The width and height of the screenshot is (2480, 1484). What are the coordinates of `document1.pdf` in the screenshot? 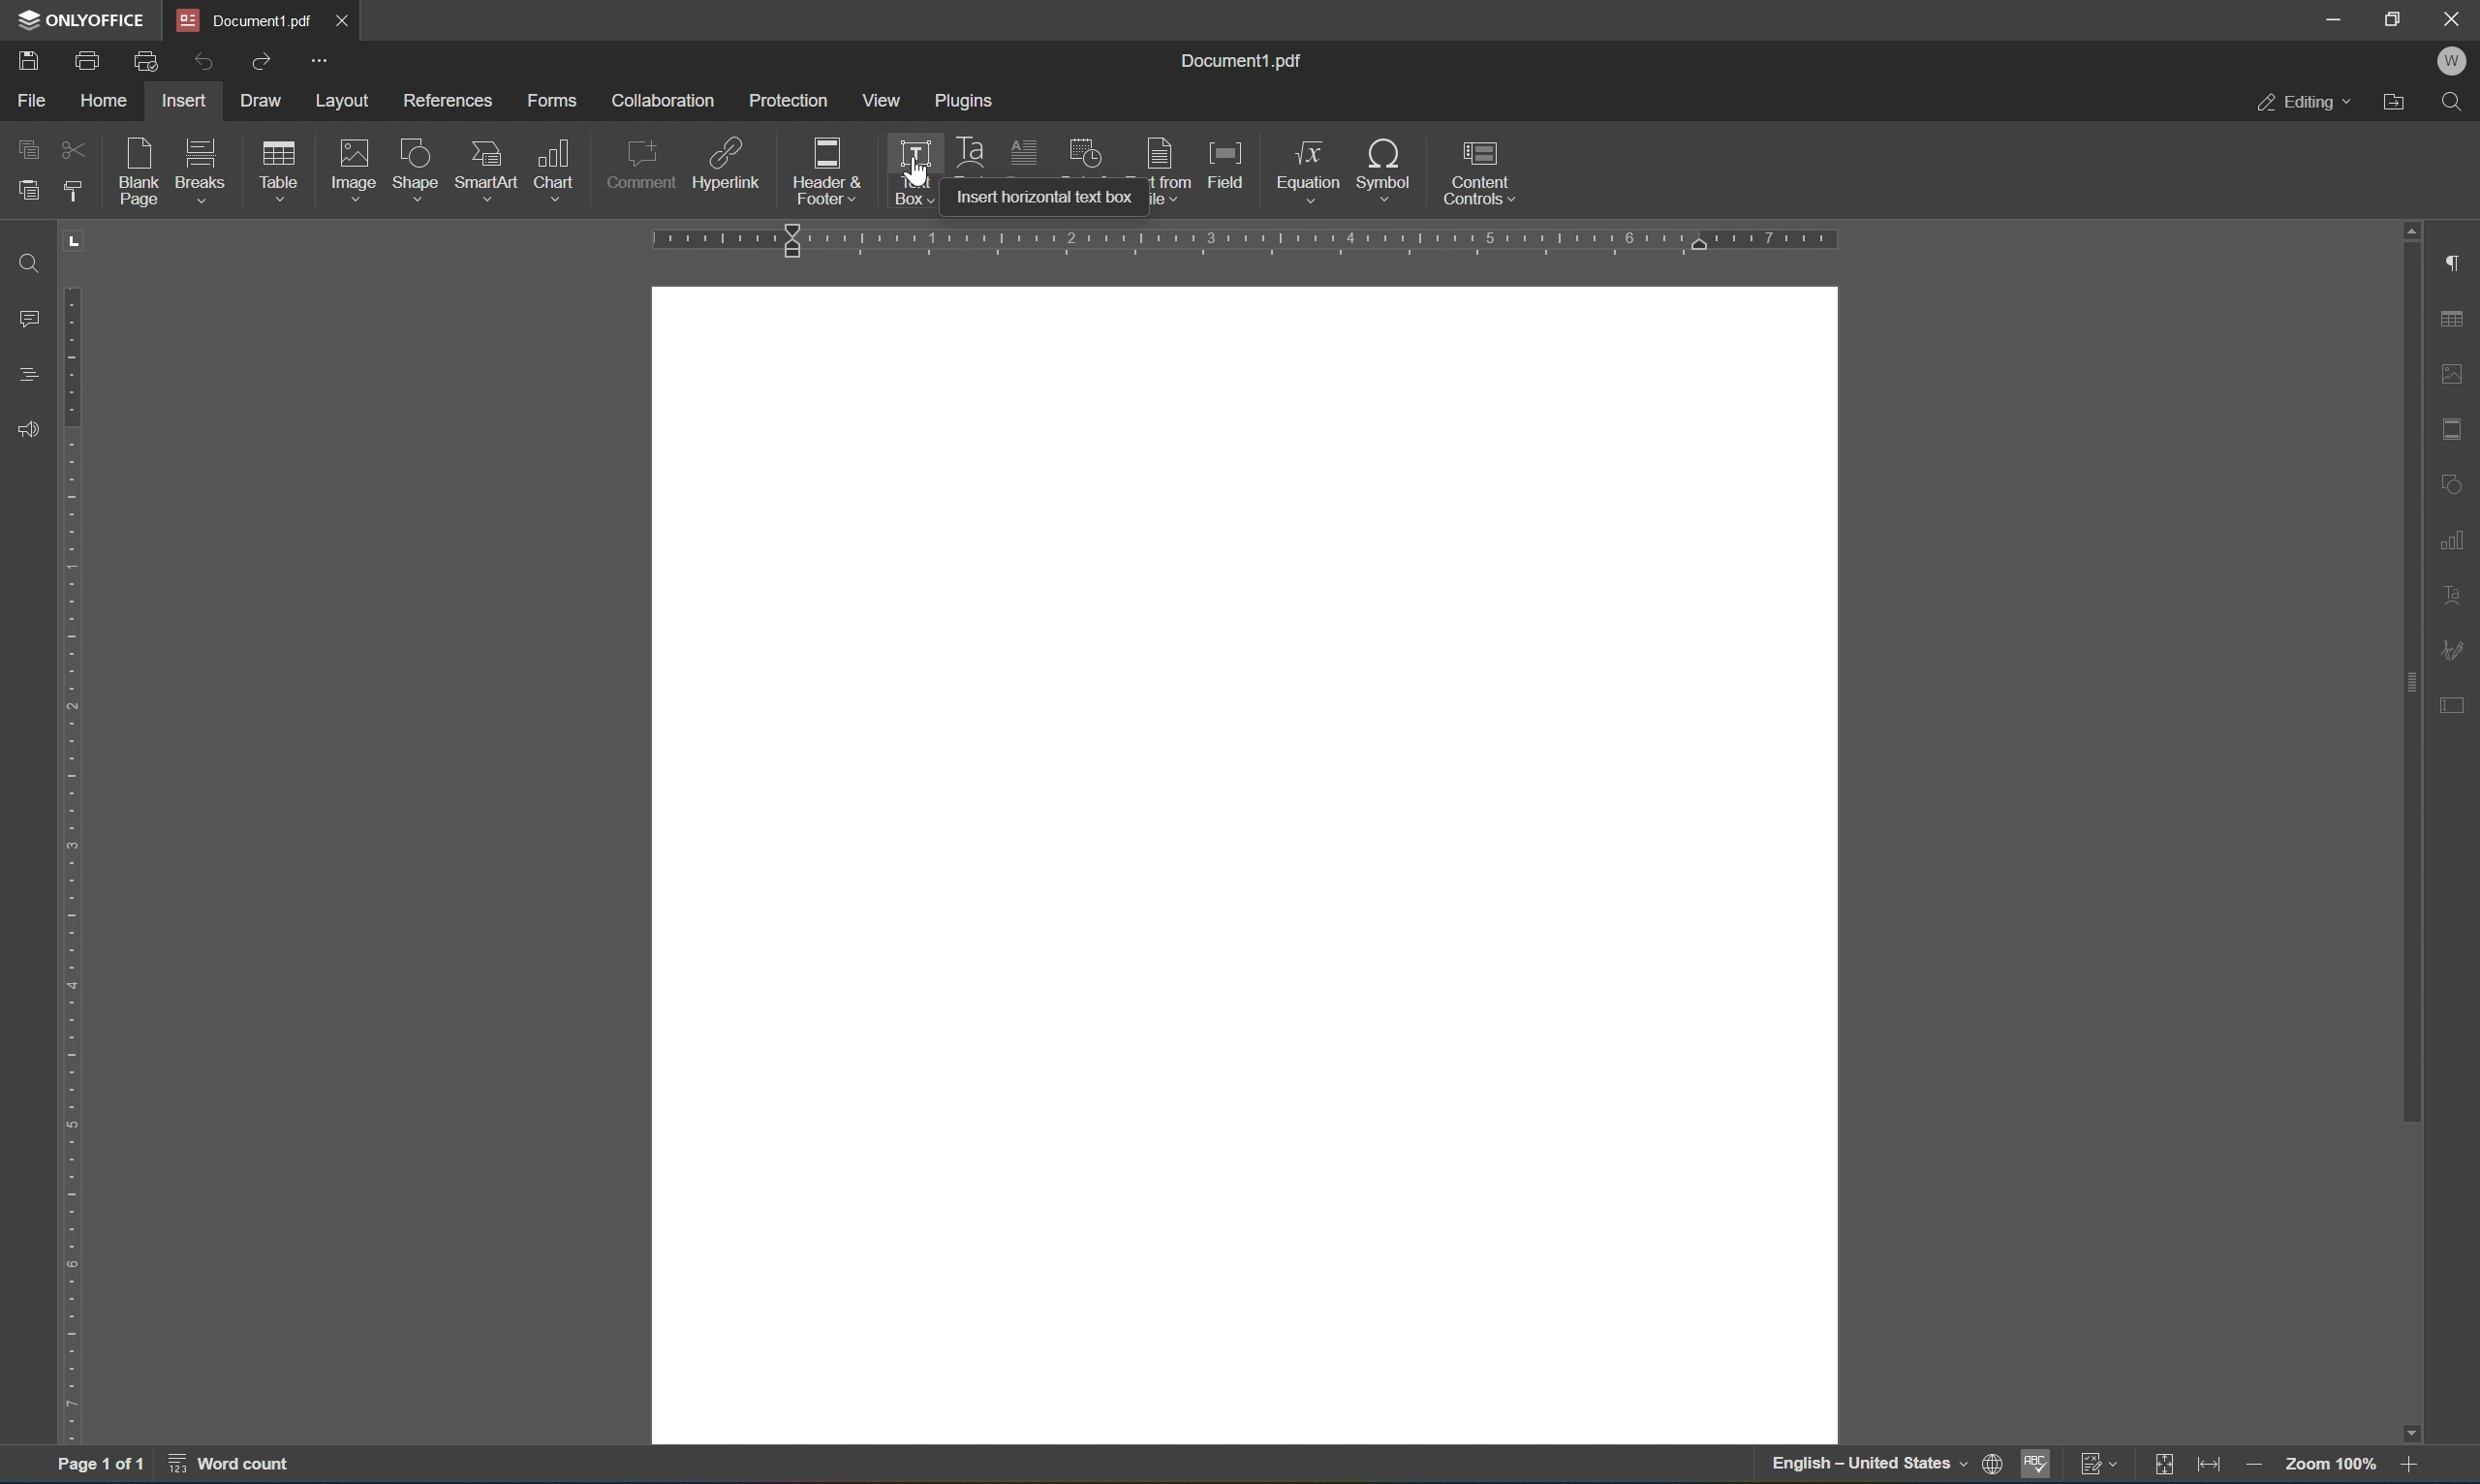 It's located at (1240, 61).